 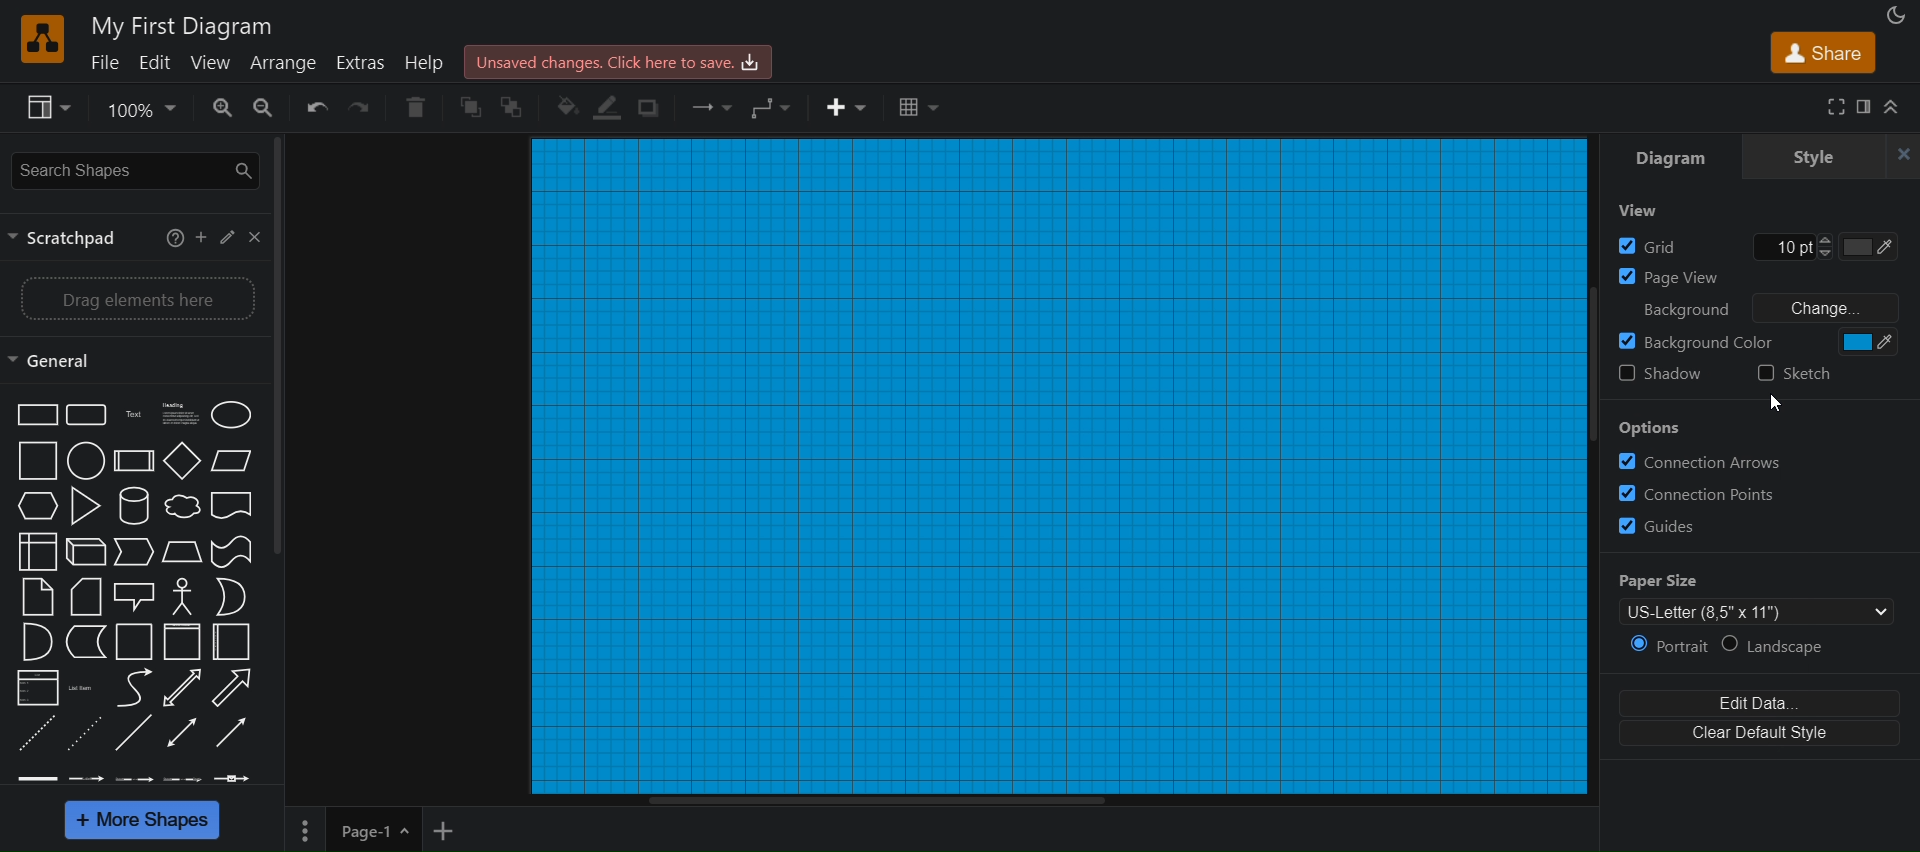 I want to click on style, so click(x=1818, y=157).